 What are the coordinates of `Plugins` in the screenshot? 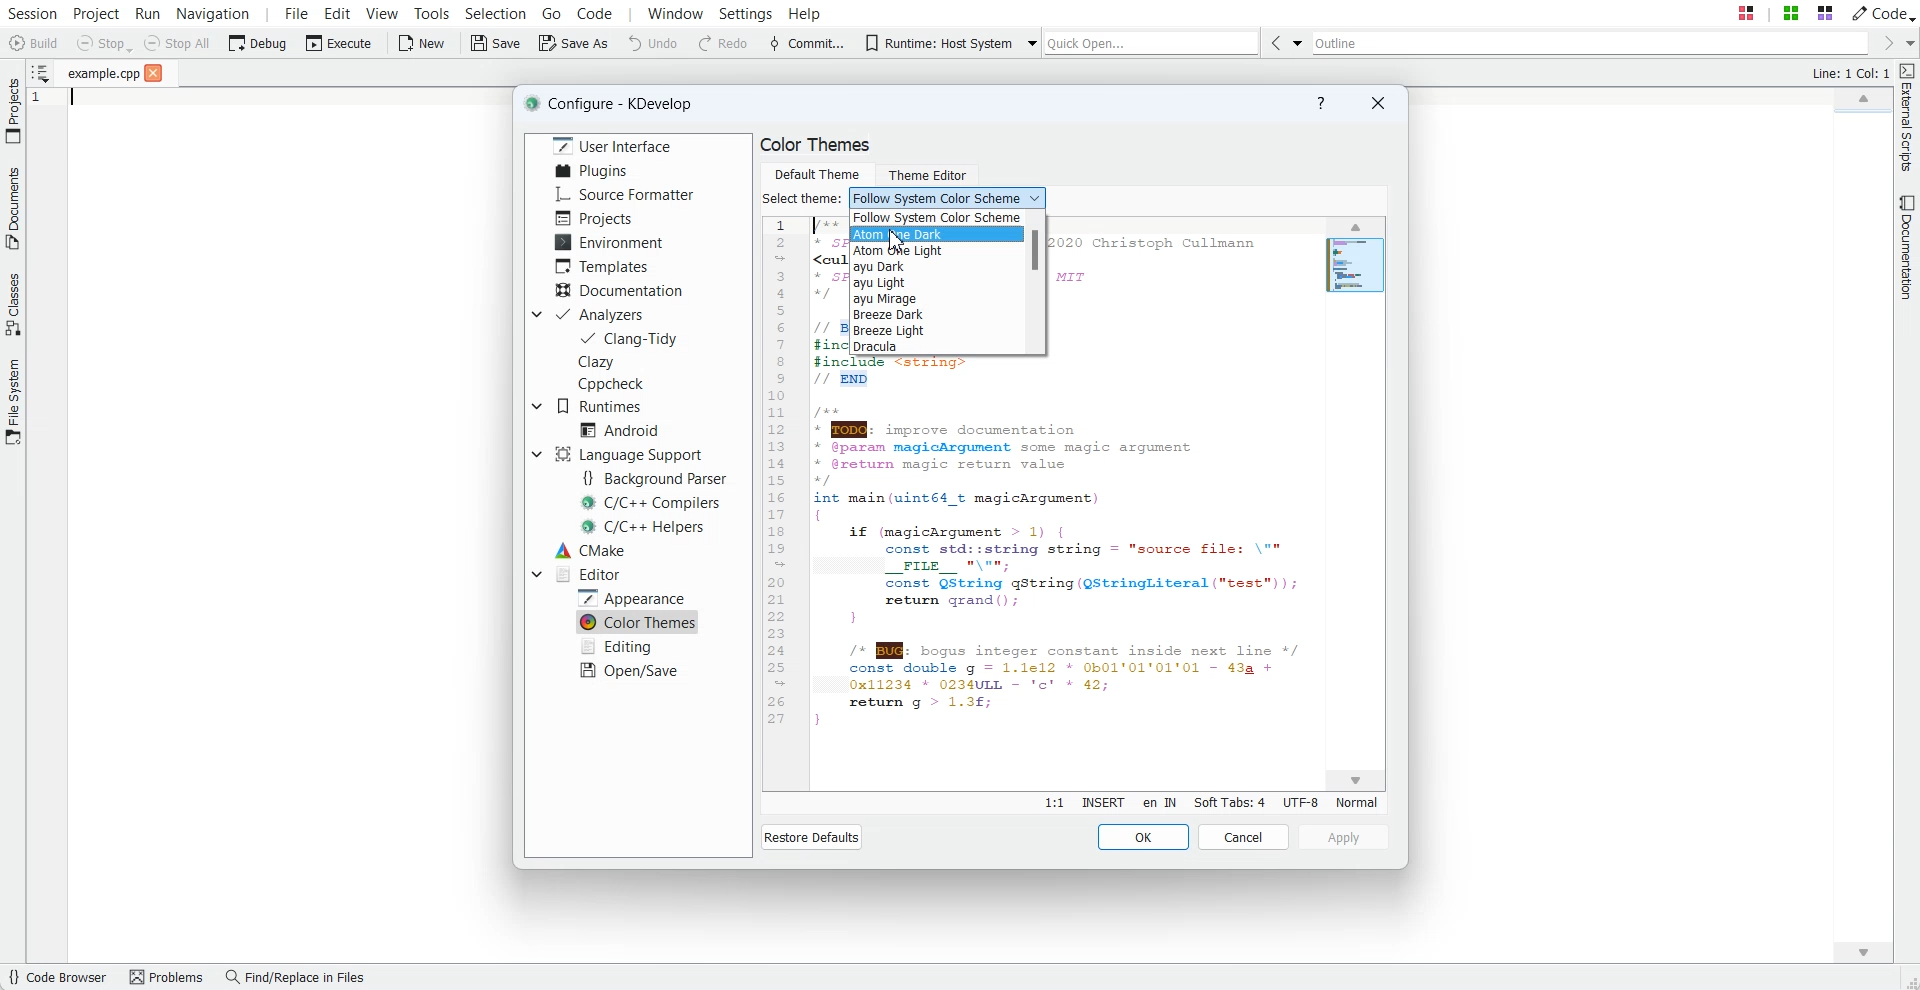 It's located at (591, 171).